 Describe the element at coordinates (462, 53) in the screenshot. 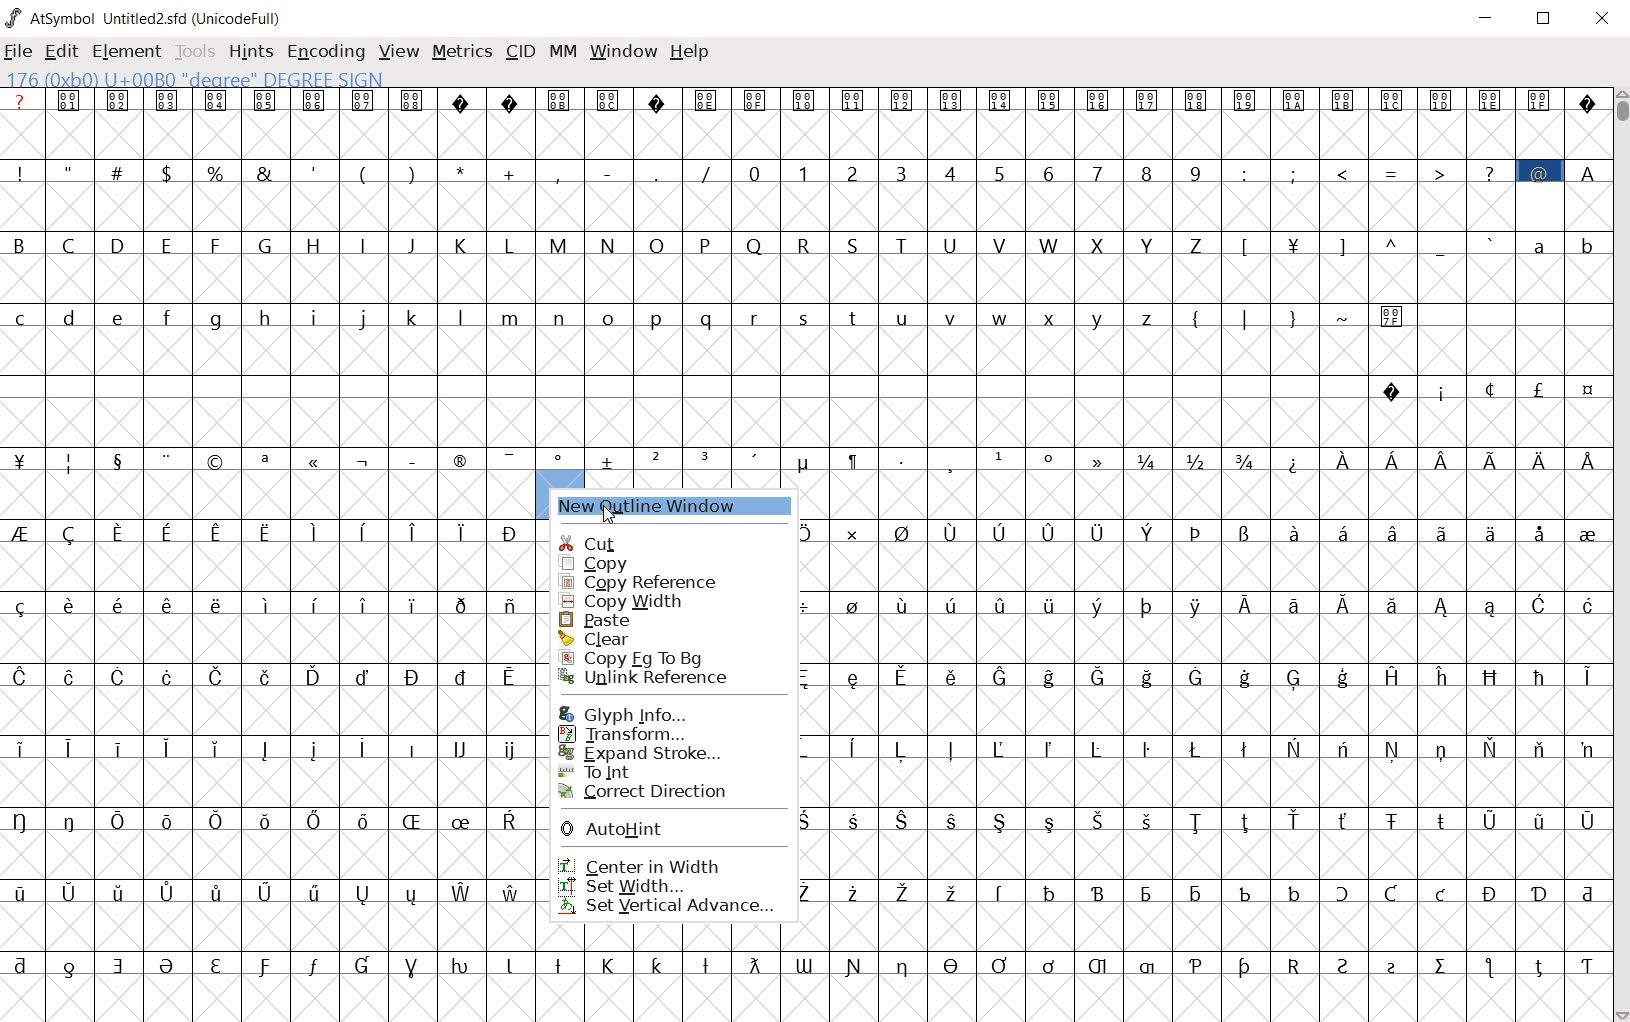

I see `metrics` at that location.